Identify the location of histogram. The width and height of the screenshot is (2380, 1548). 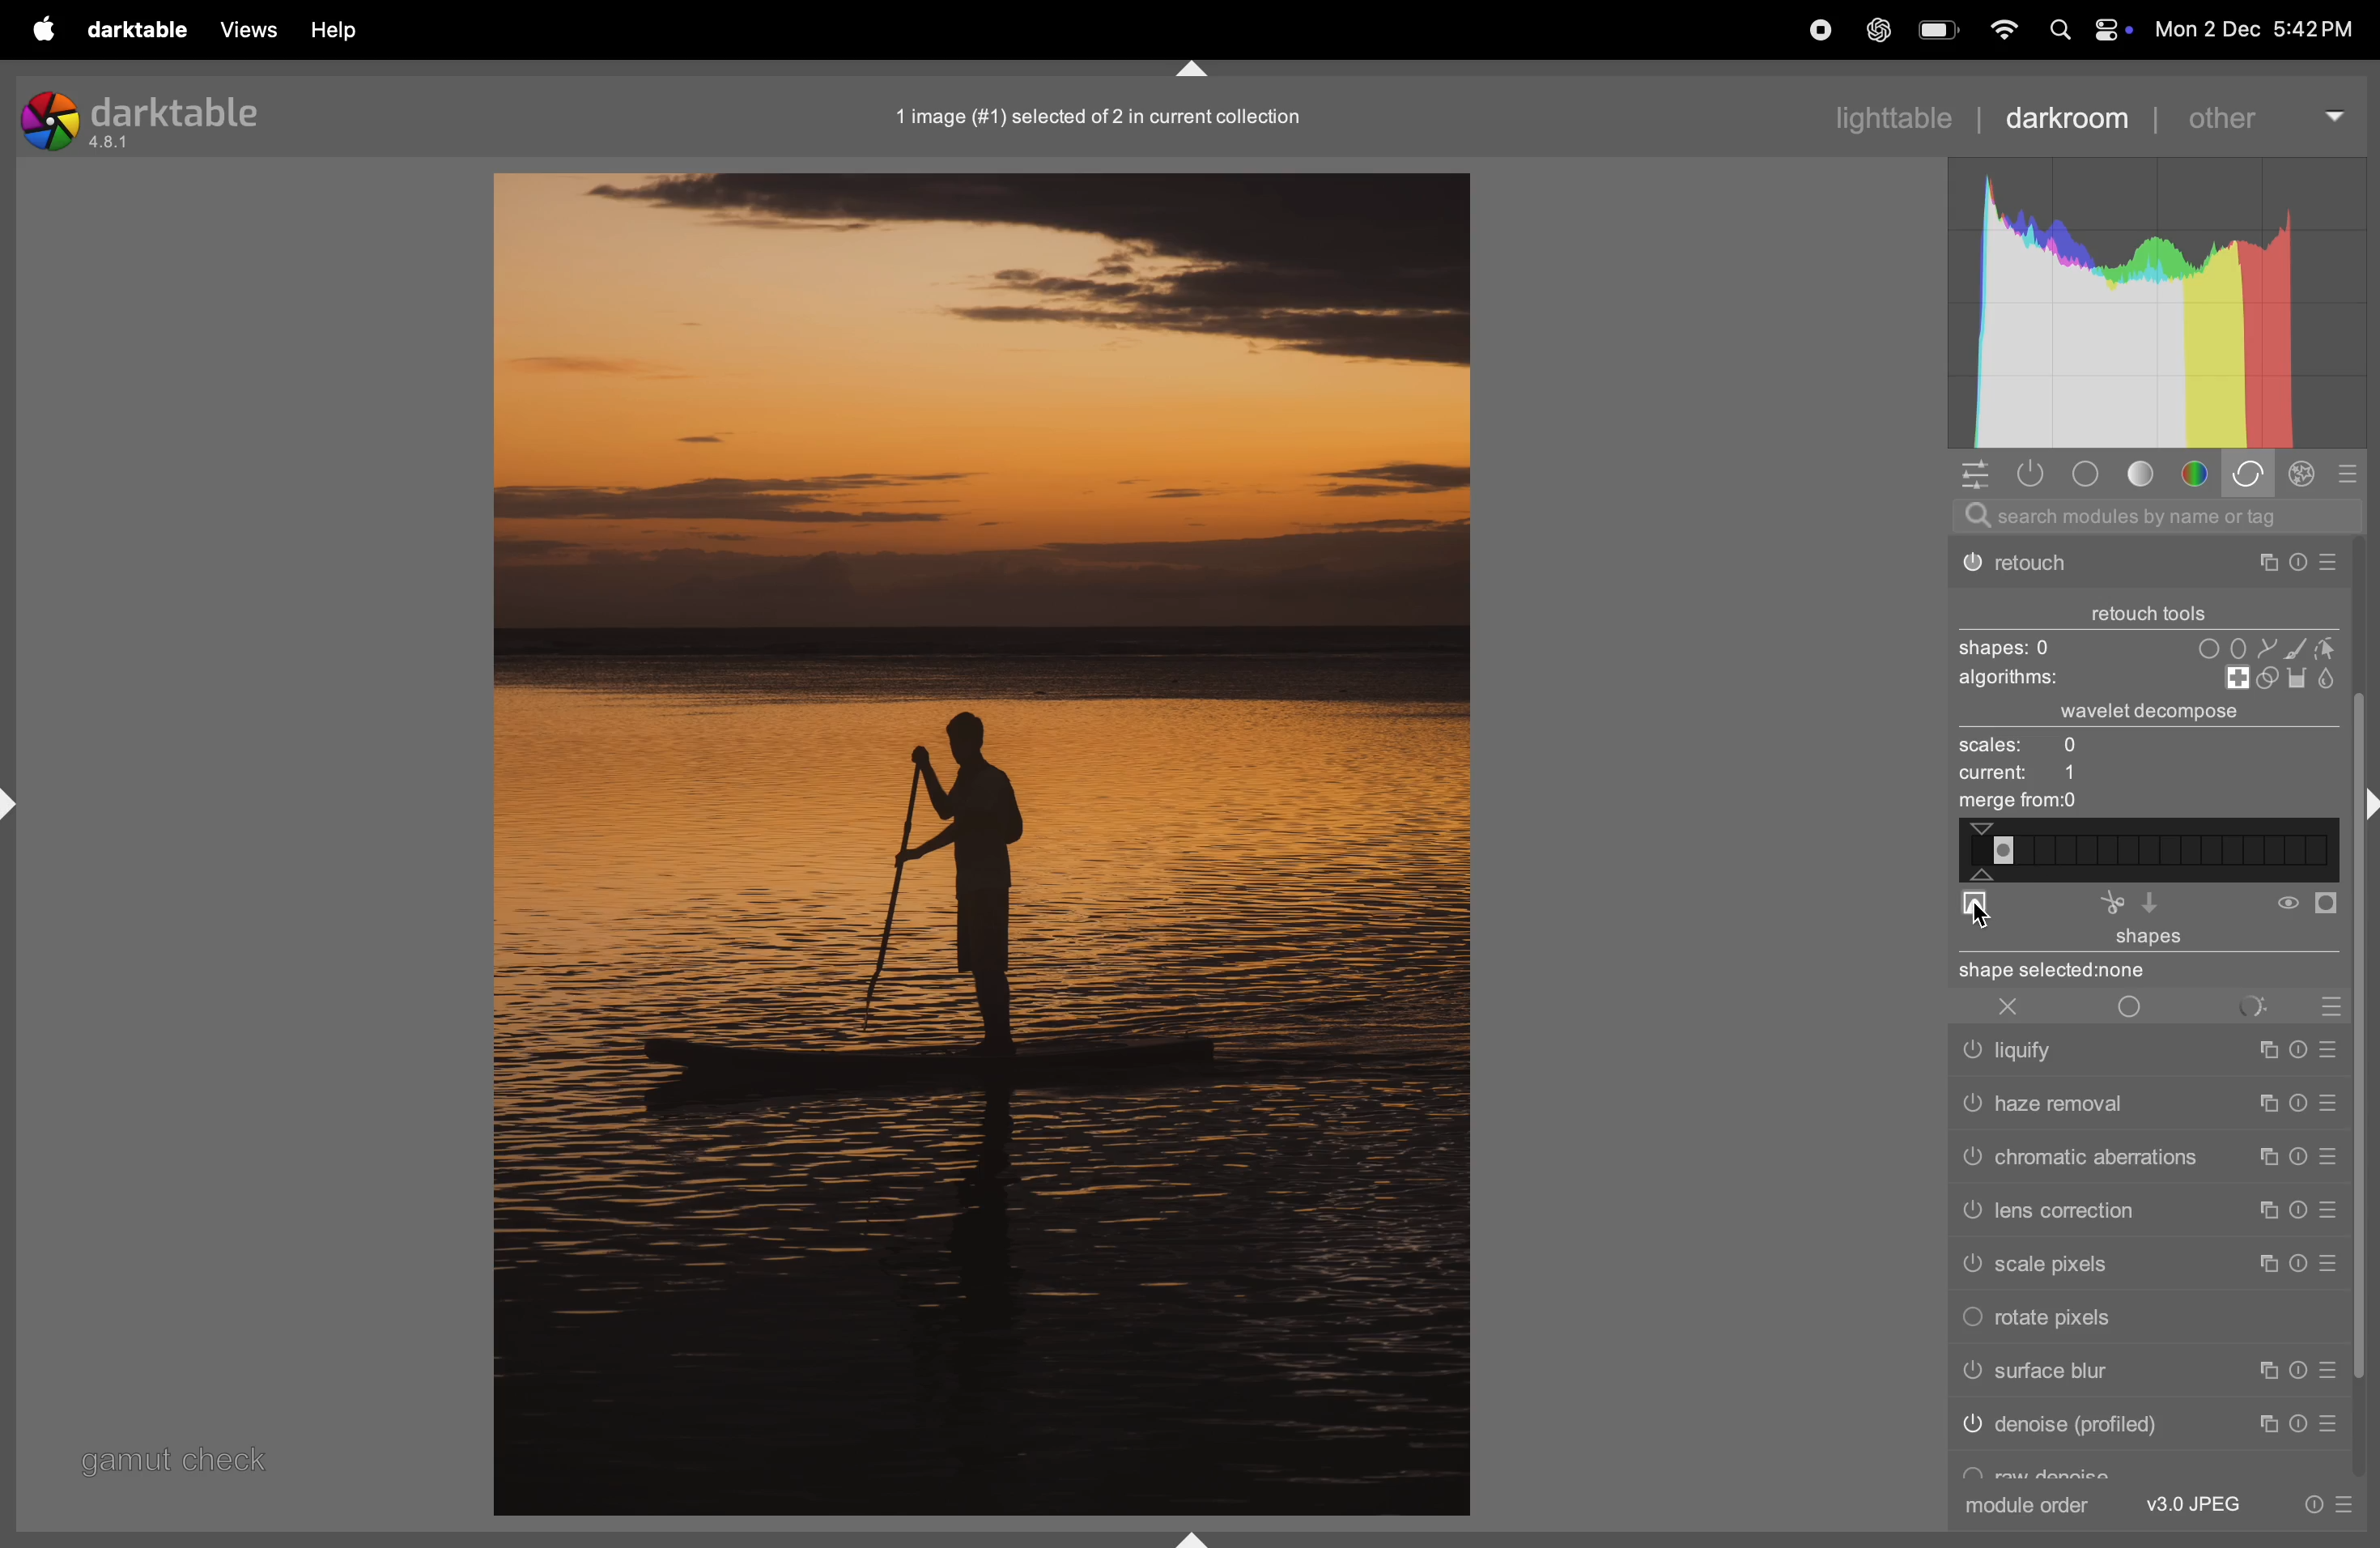
(2153, 302).